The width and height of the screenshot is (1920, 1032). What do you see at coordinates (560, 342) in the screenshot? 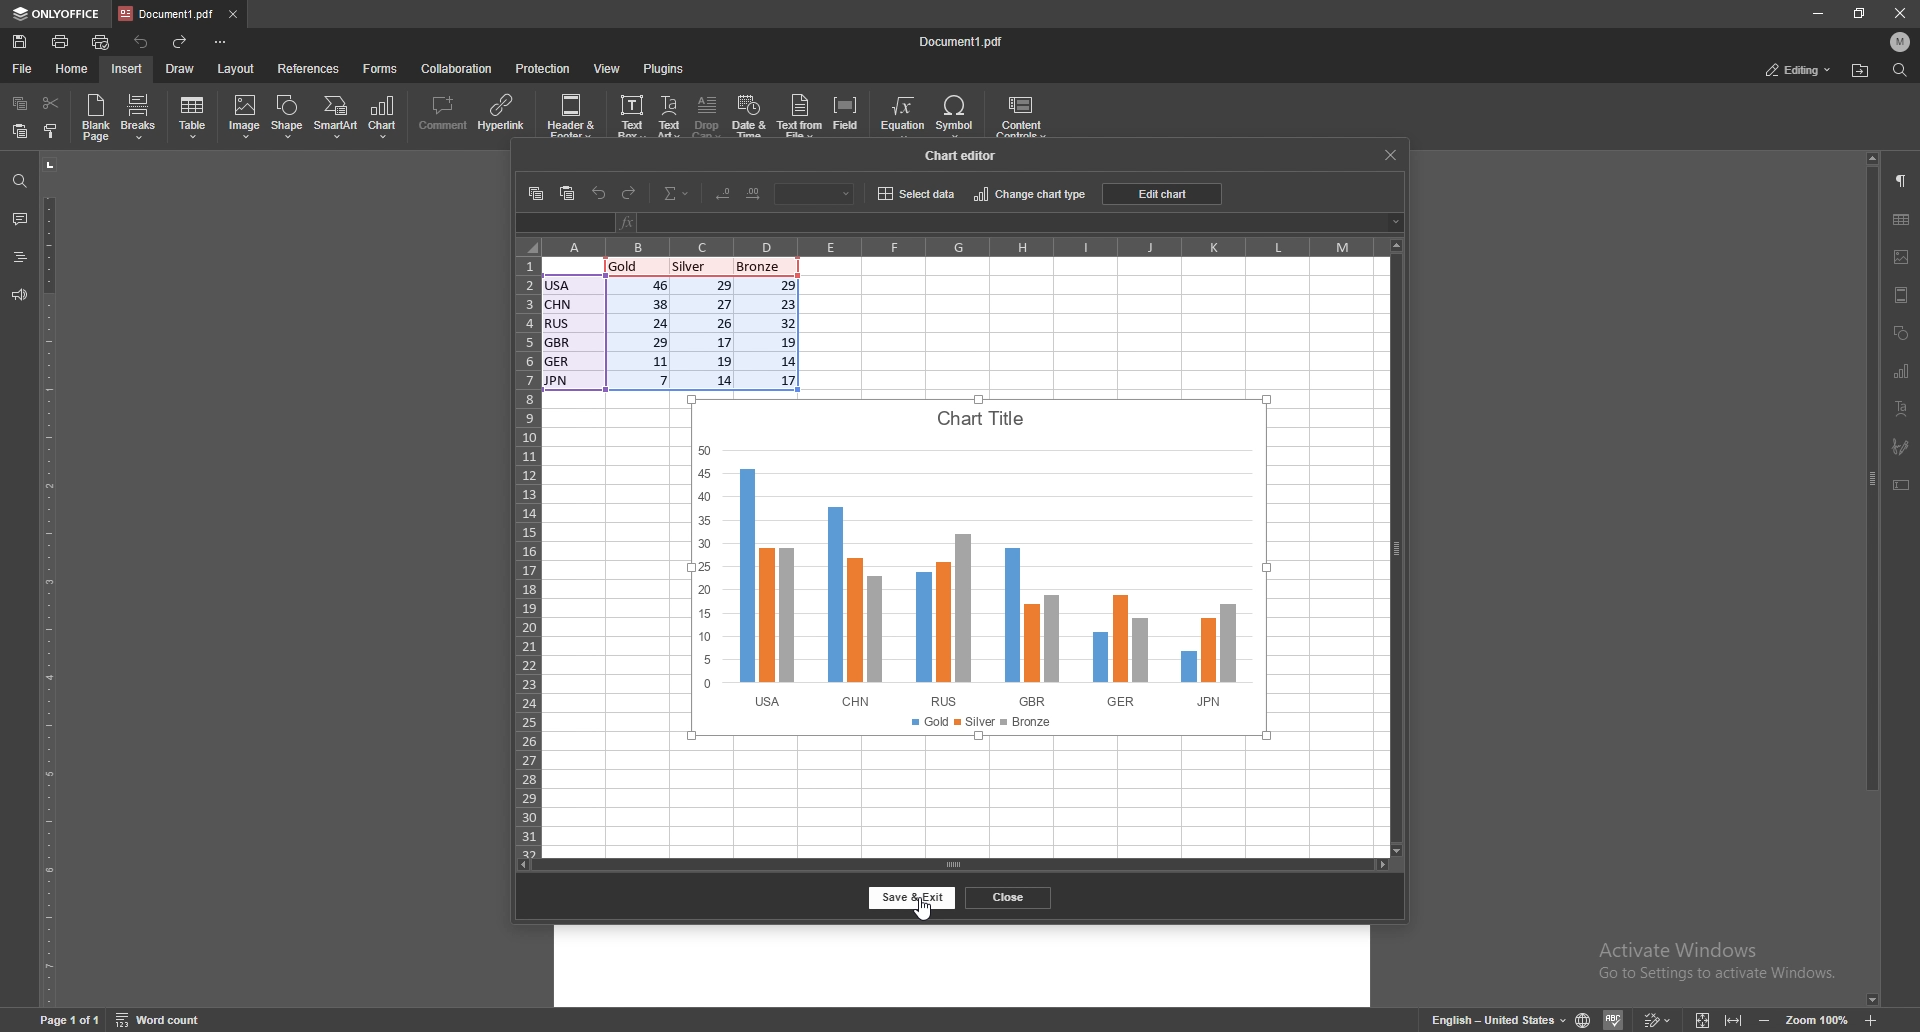
I see `GBR` at bounding box center [560, 342].